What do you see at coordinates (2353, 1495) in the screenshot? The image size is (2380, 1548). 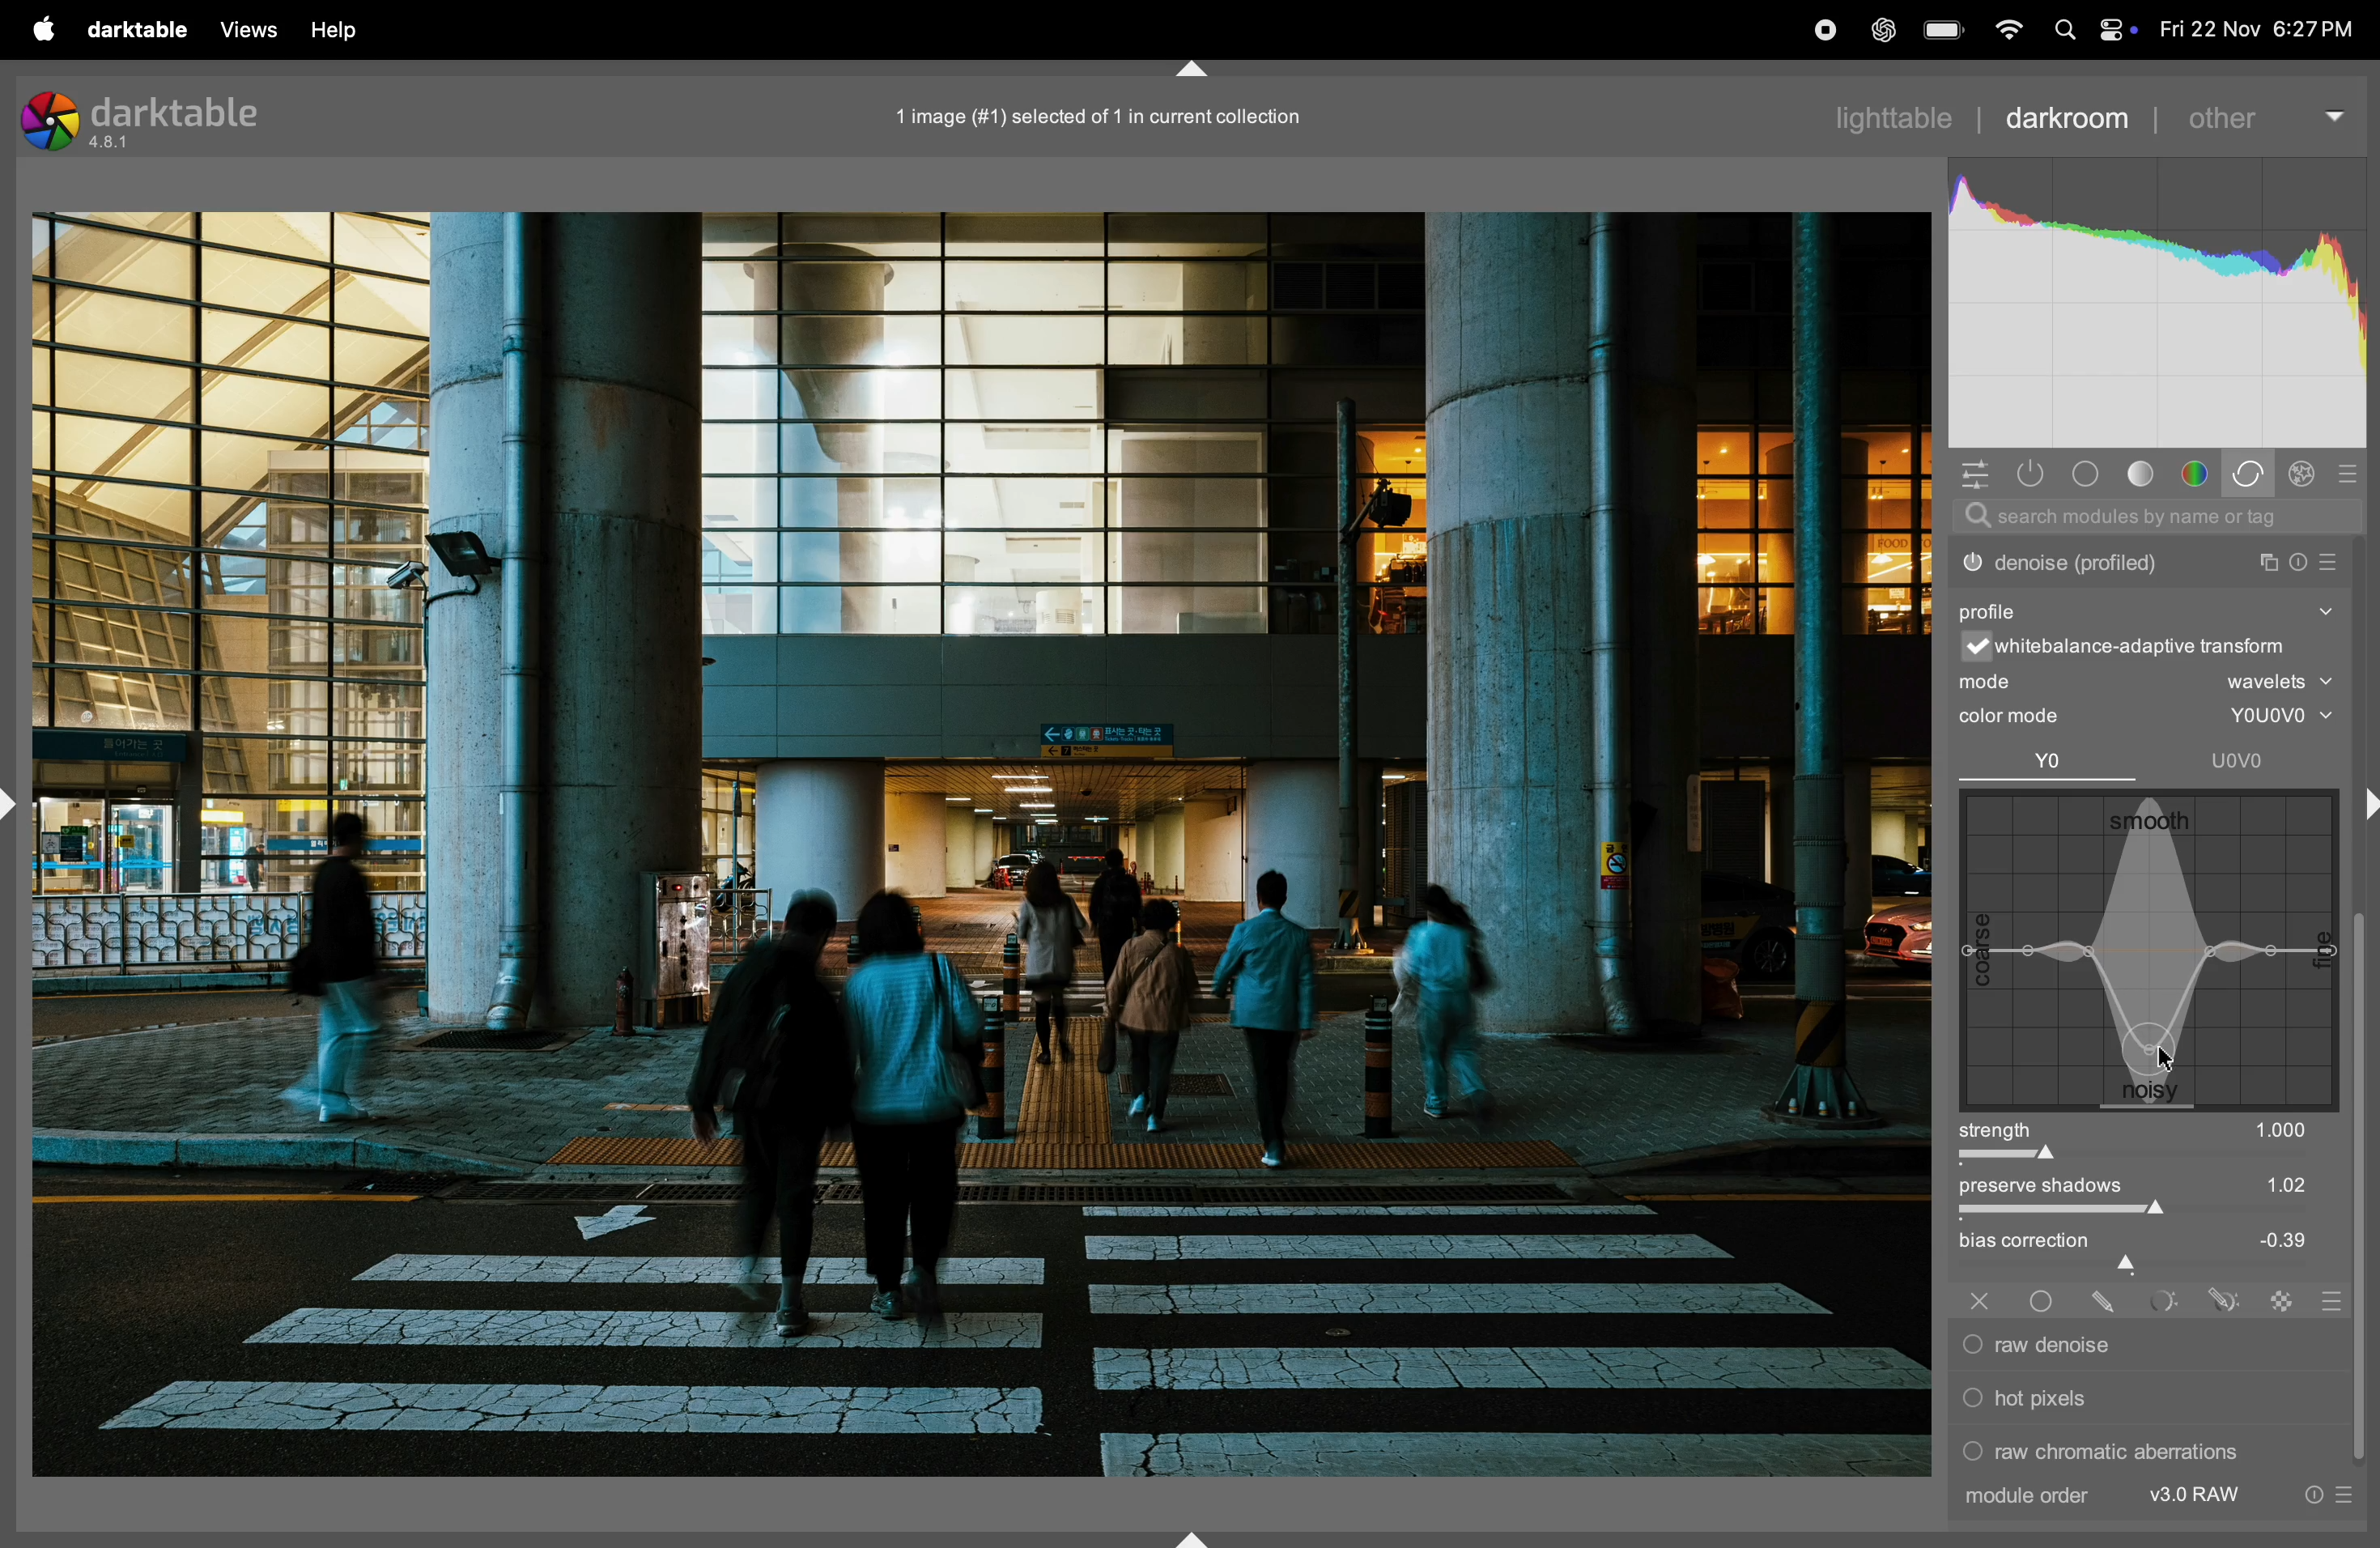 I see `presets` at bounding box center [2353, 1495].